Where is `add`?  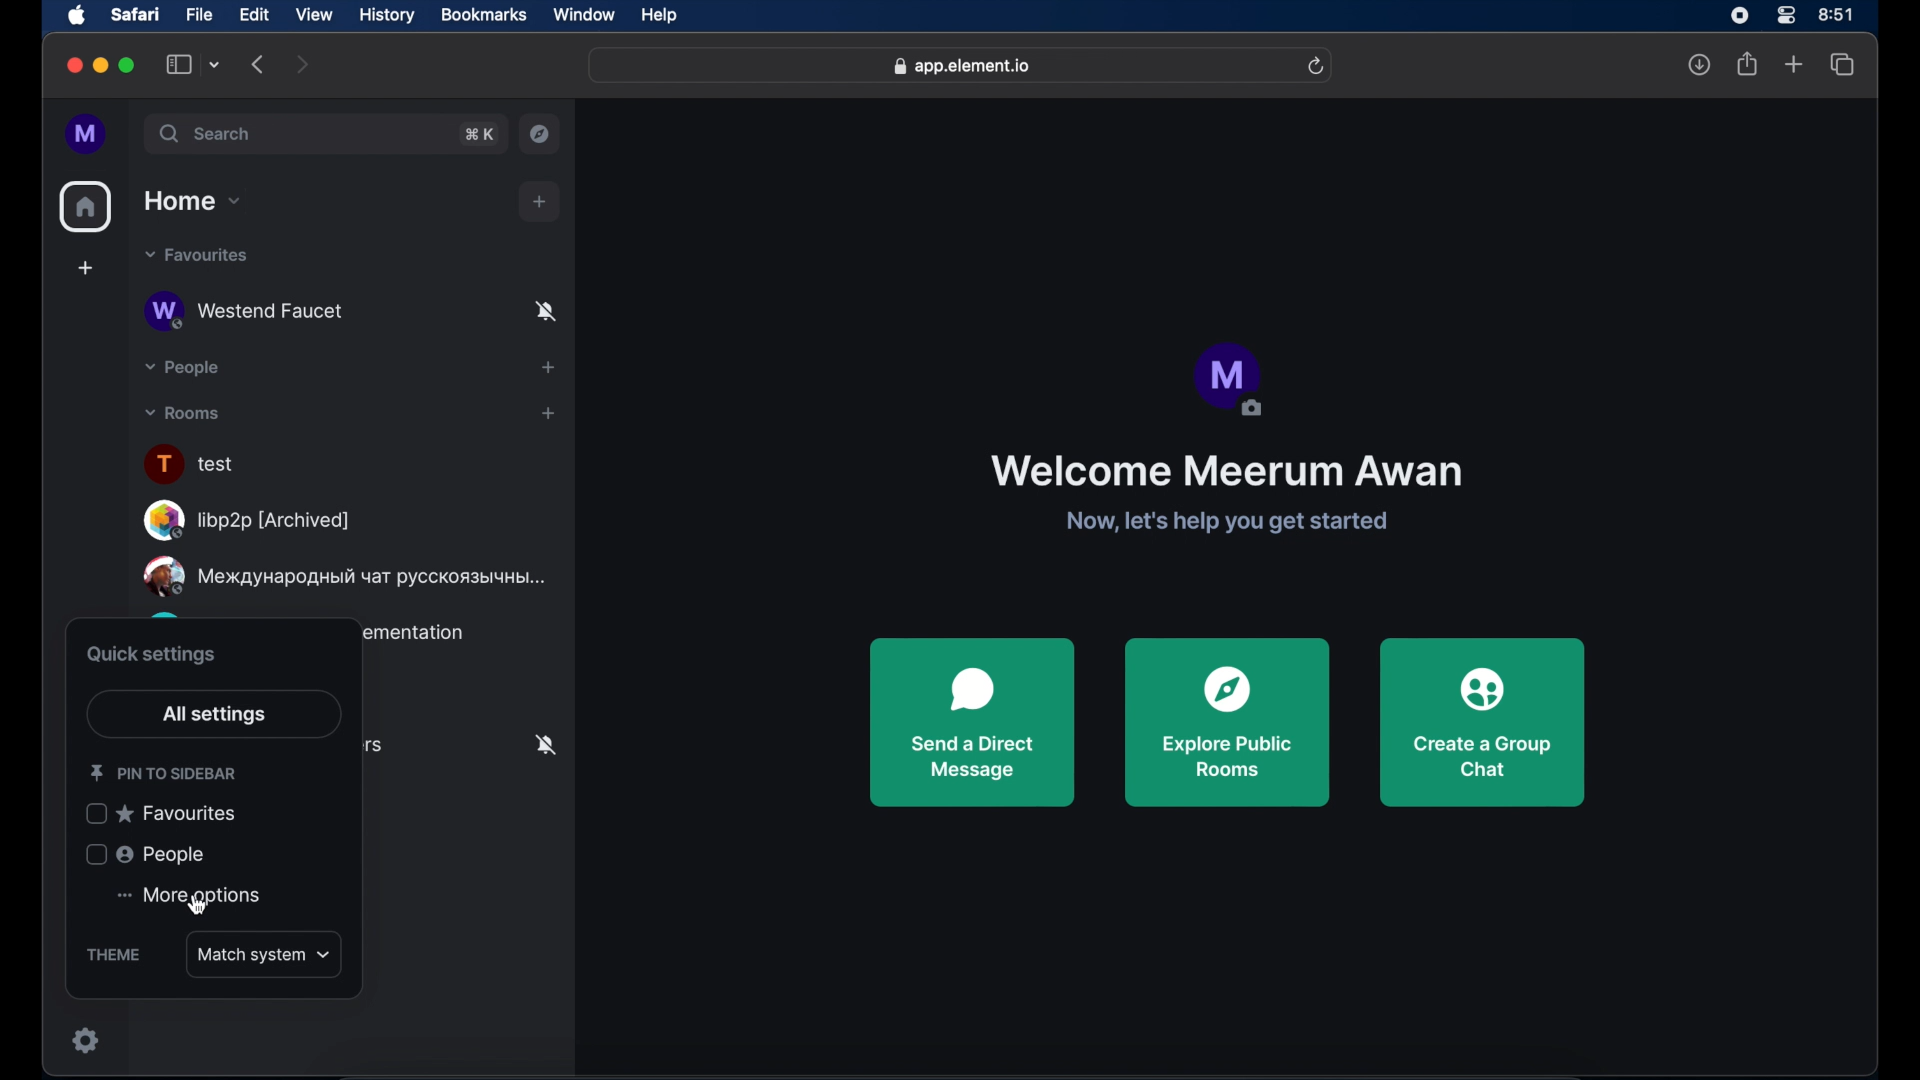 add is located at coordinates (539, 202).